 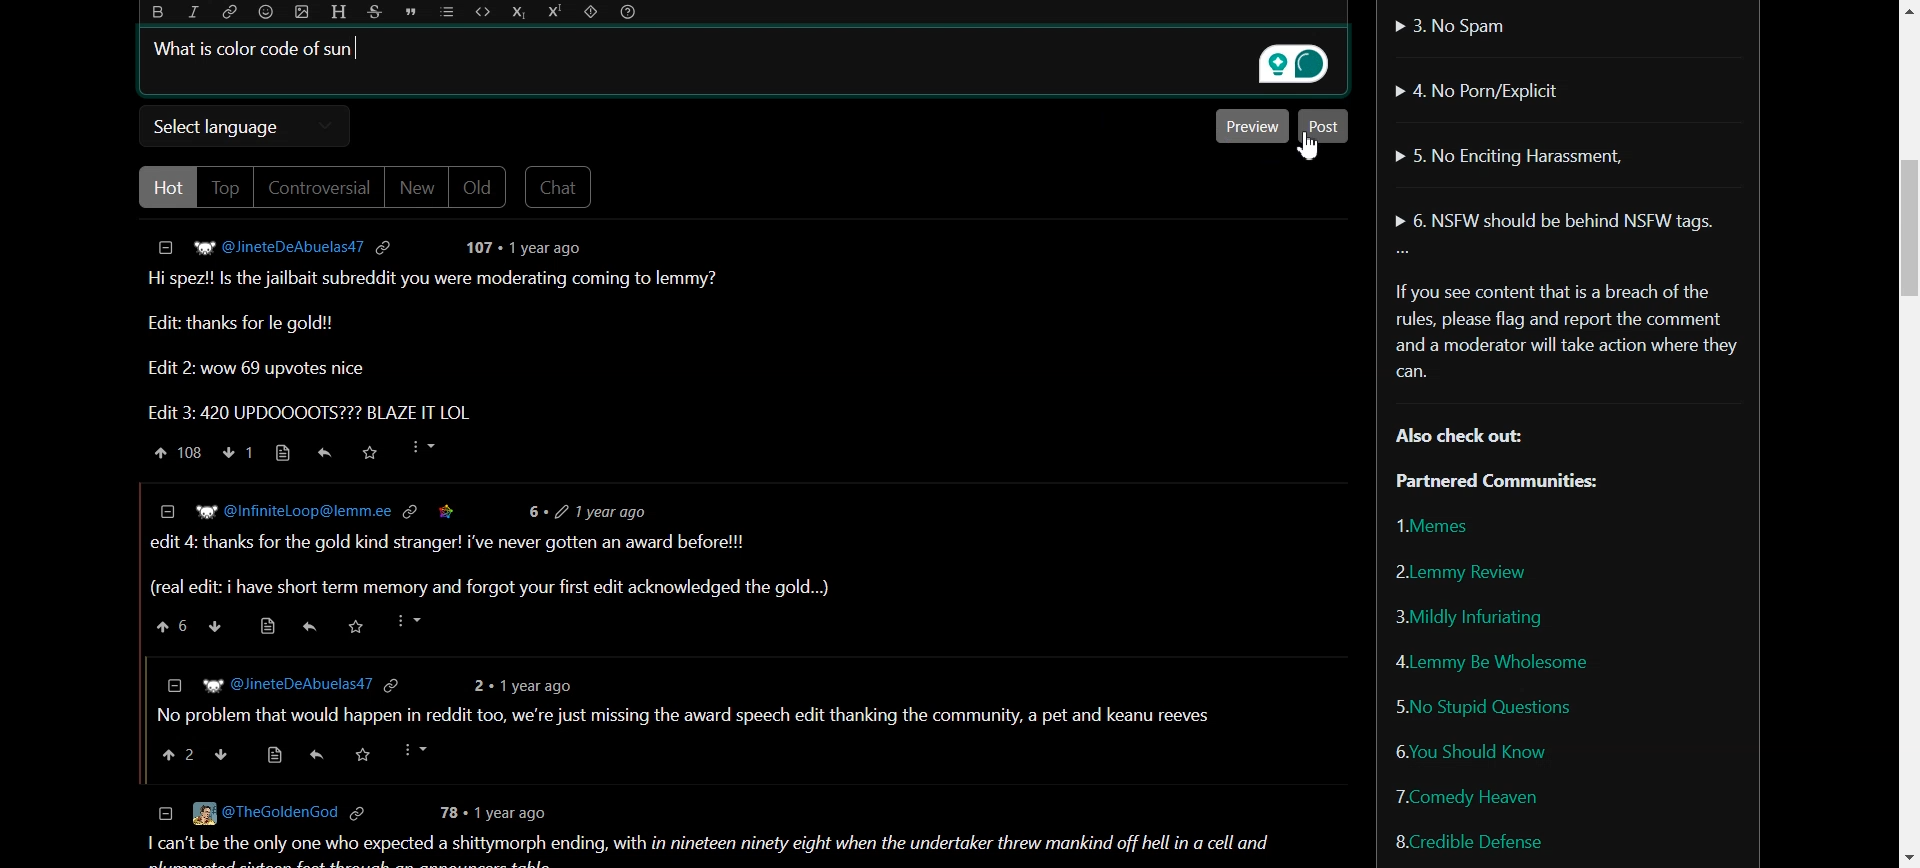 What do you see at coordinates (629, 13) in the screenshot?
I see `Formatting Help` at bounding box center [629, 13].